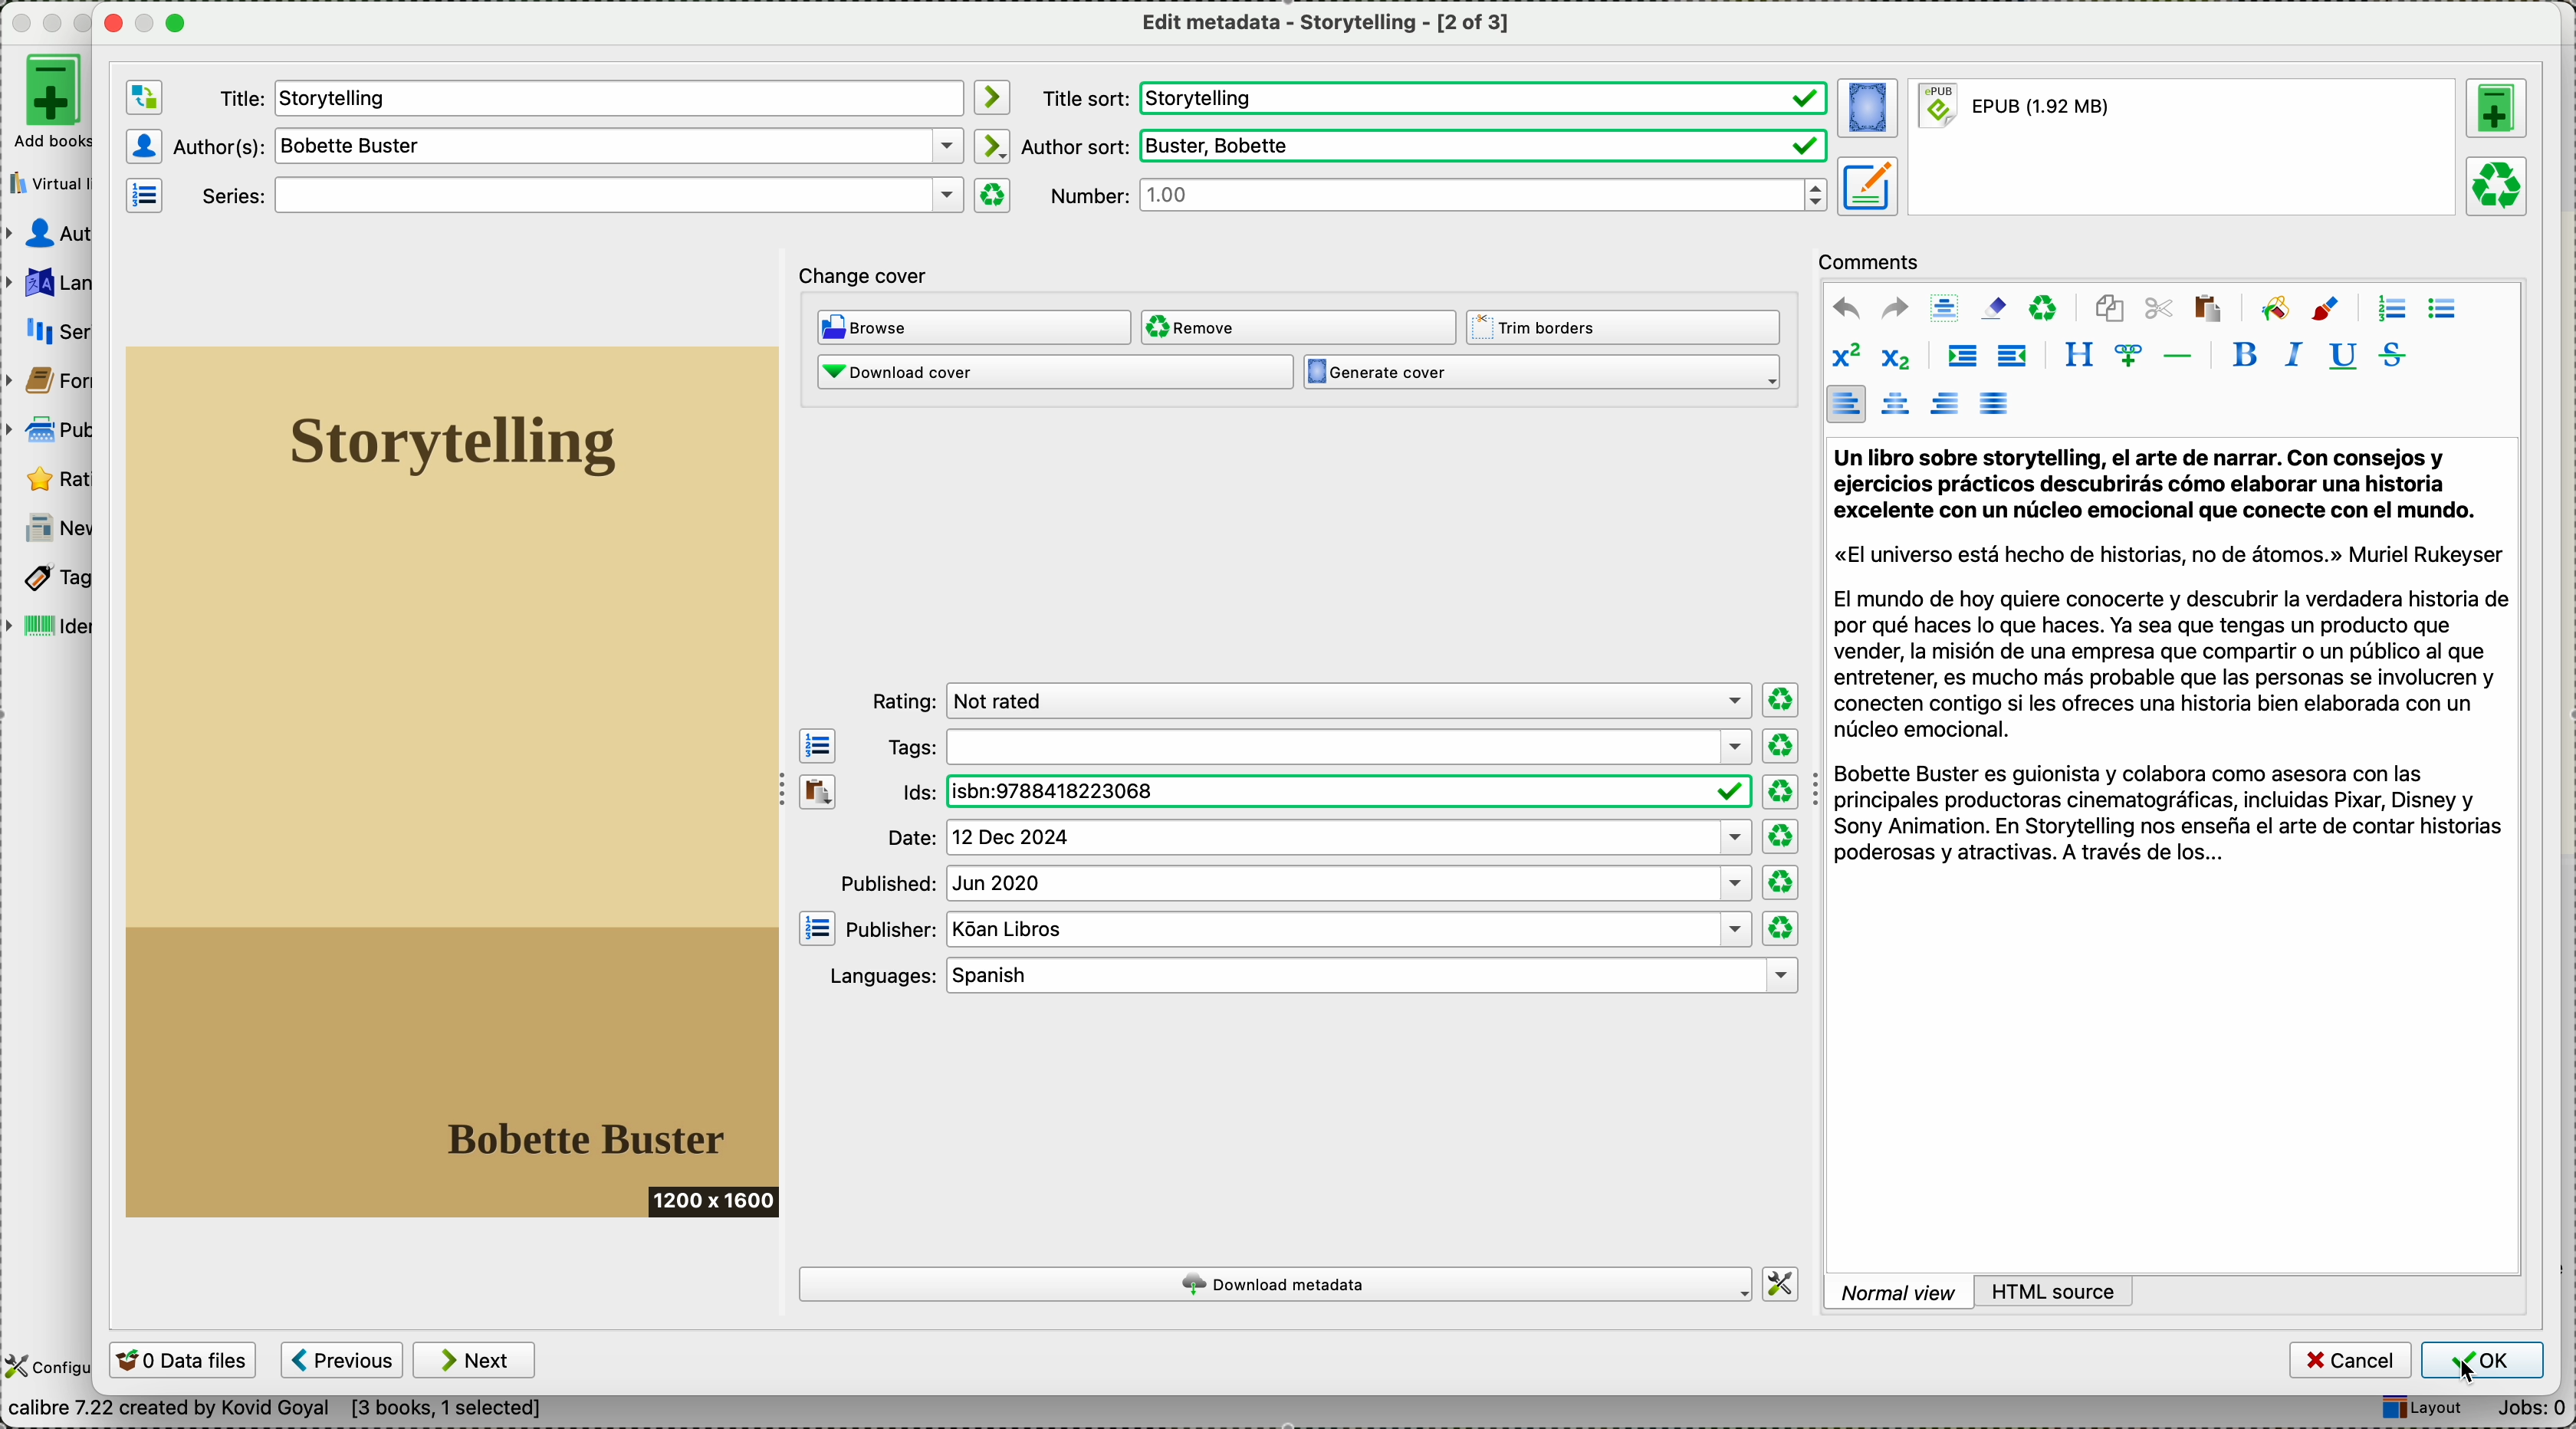 The width and height of the screenshot is (2576, 1429). I want to click on maximize, so click(177, 25).